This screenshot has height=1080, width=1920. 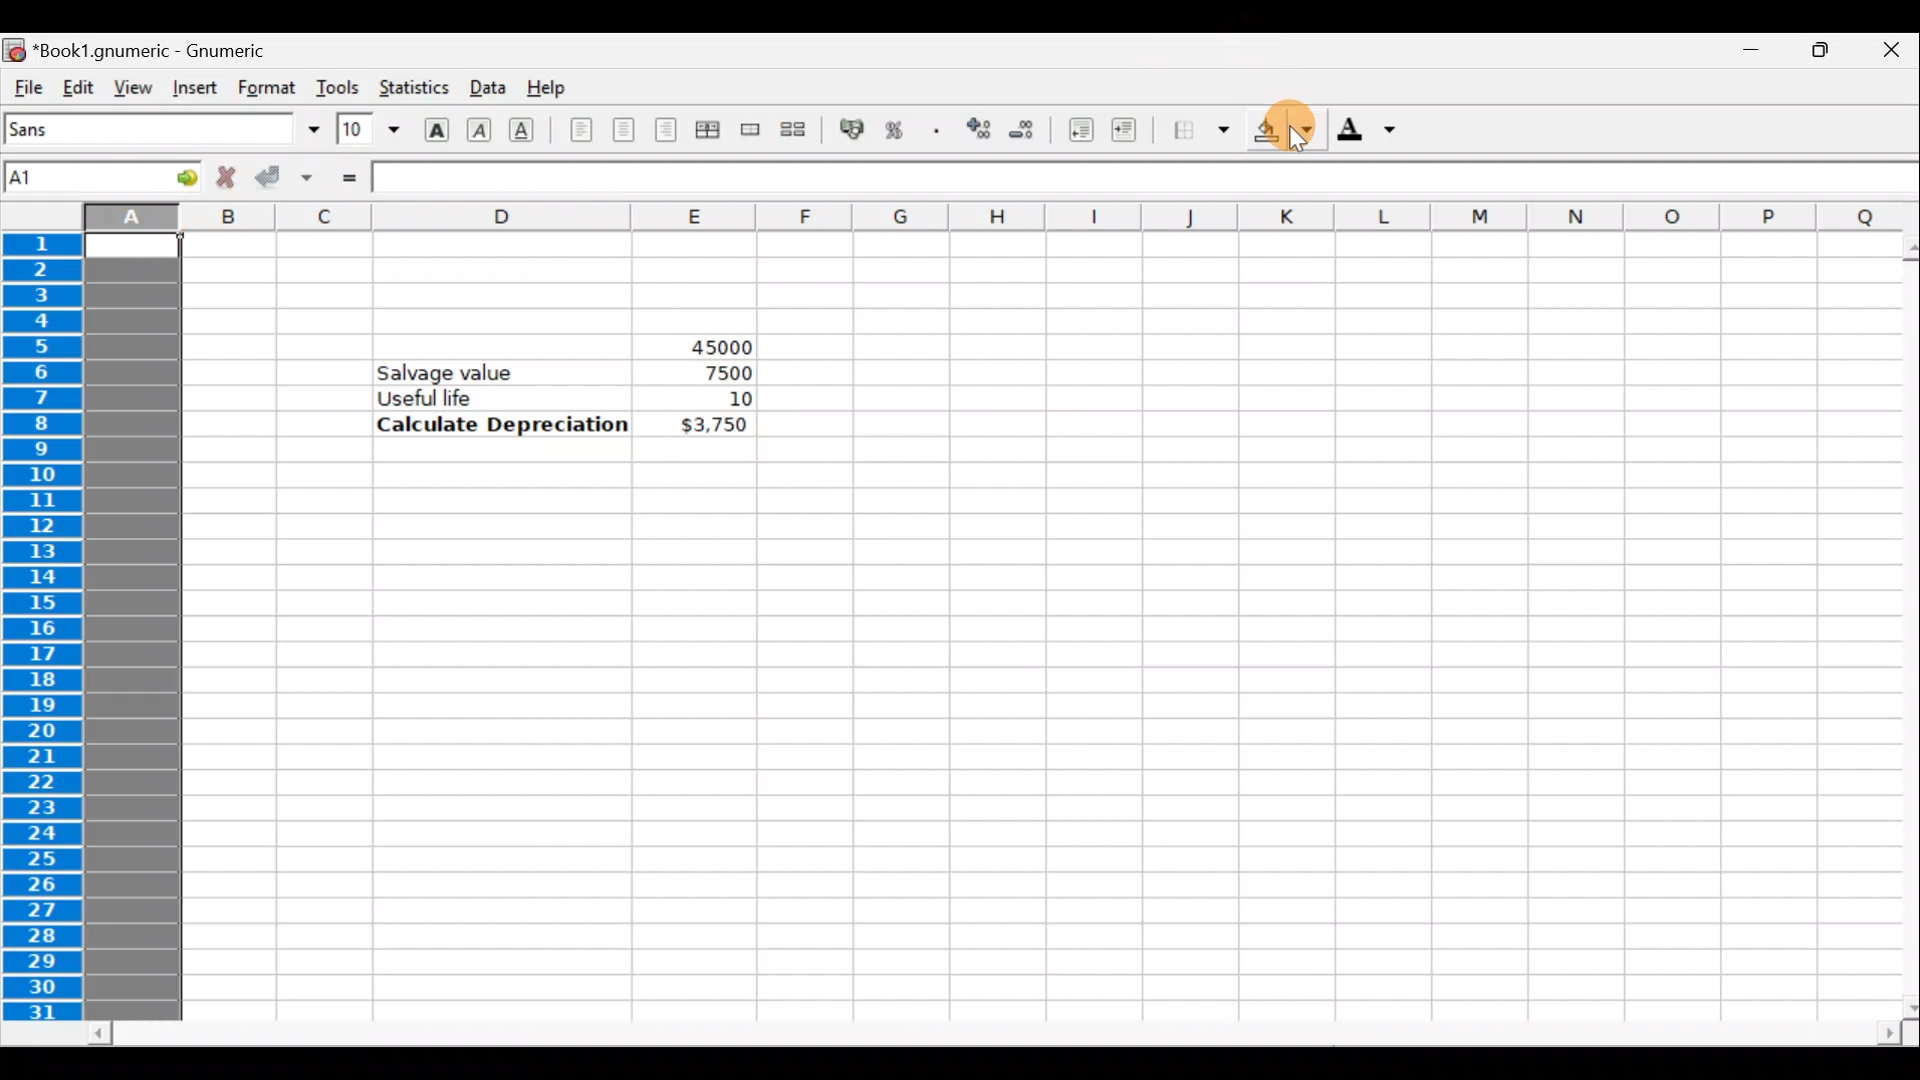 What do you see at coordinates (1890, 53) in the screenshot?
I see `Close` at bounding box center [1890, 53].